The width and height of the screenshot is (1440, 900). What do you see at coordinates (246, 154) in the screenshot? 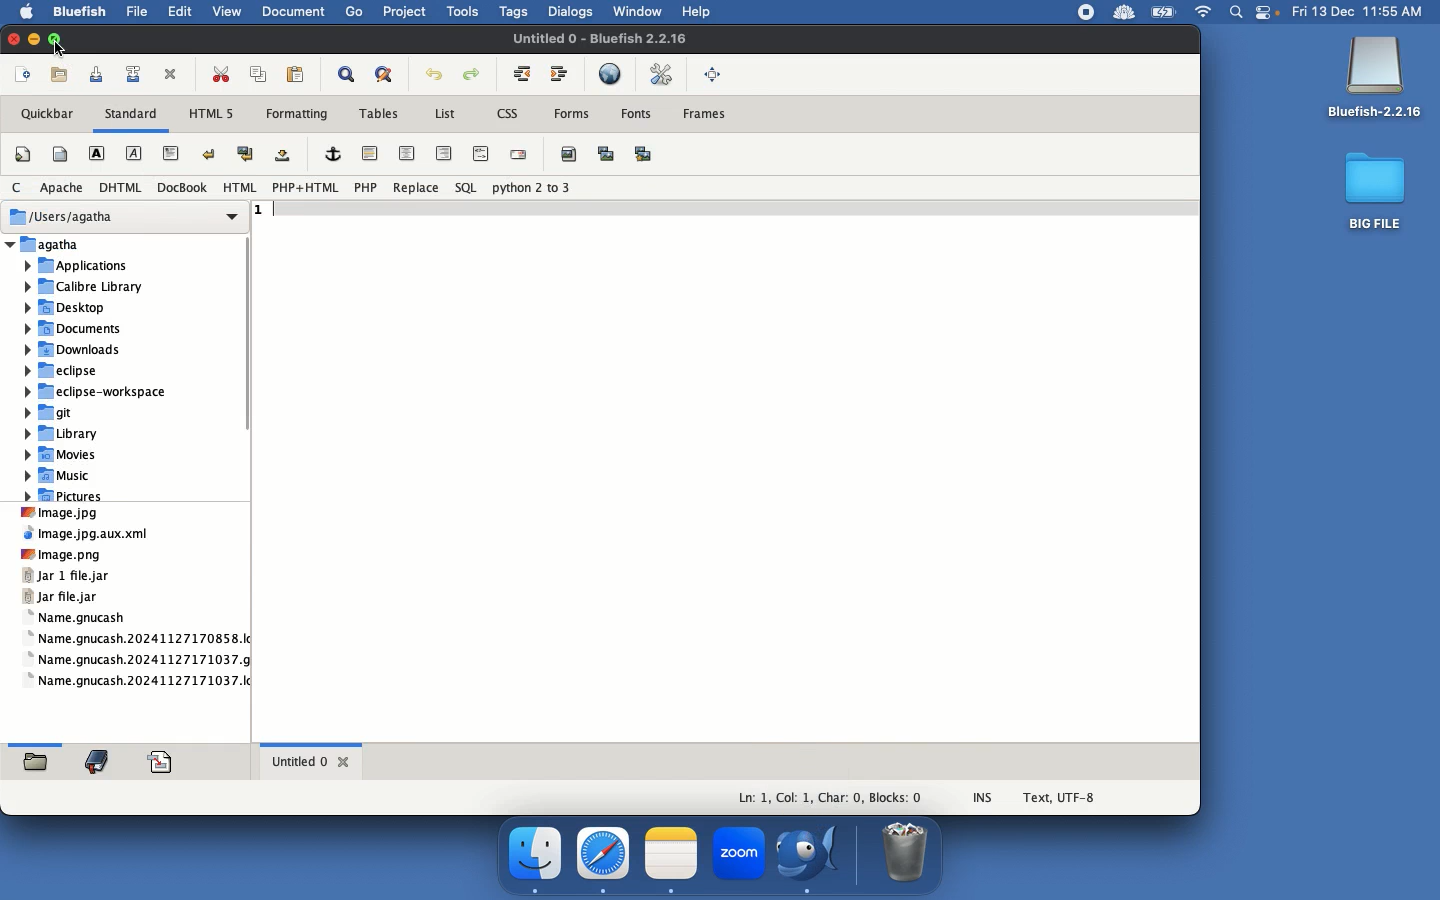
I see `Break and clear` at bounding box center [246, 154].